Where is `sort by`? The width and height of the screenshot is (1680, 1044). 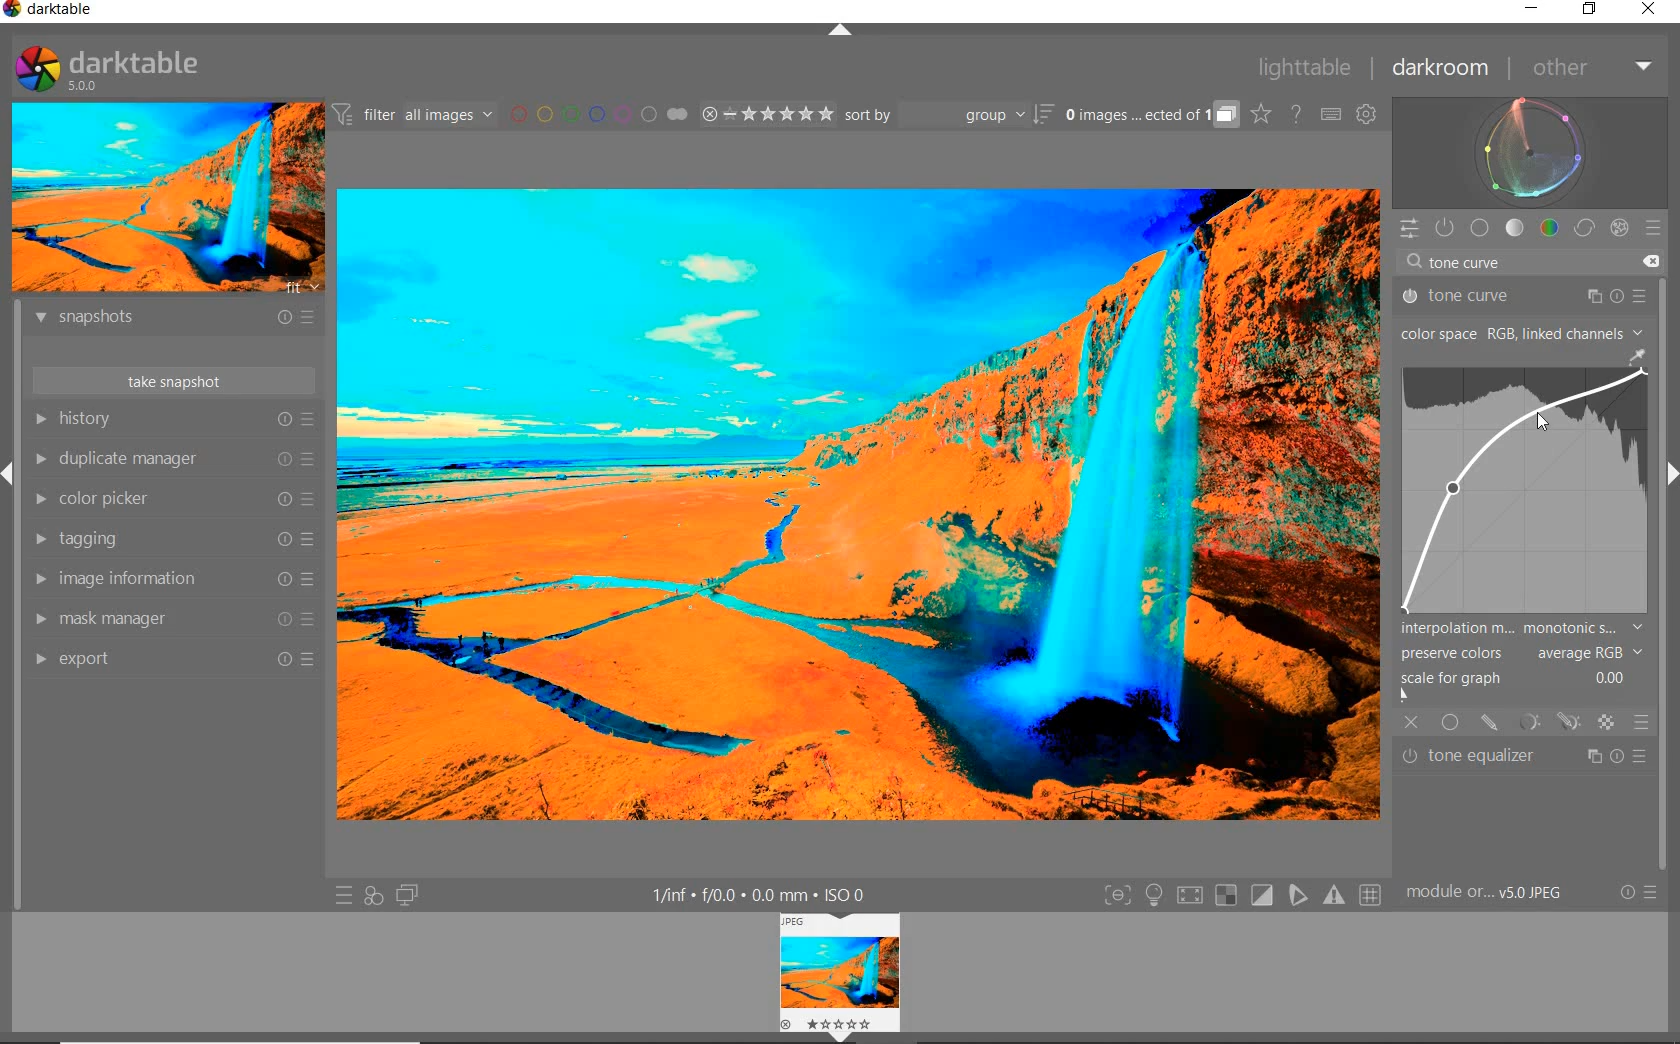
sort by is located at coordinates (949, 114).